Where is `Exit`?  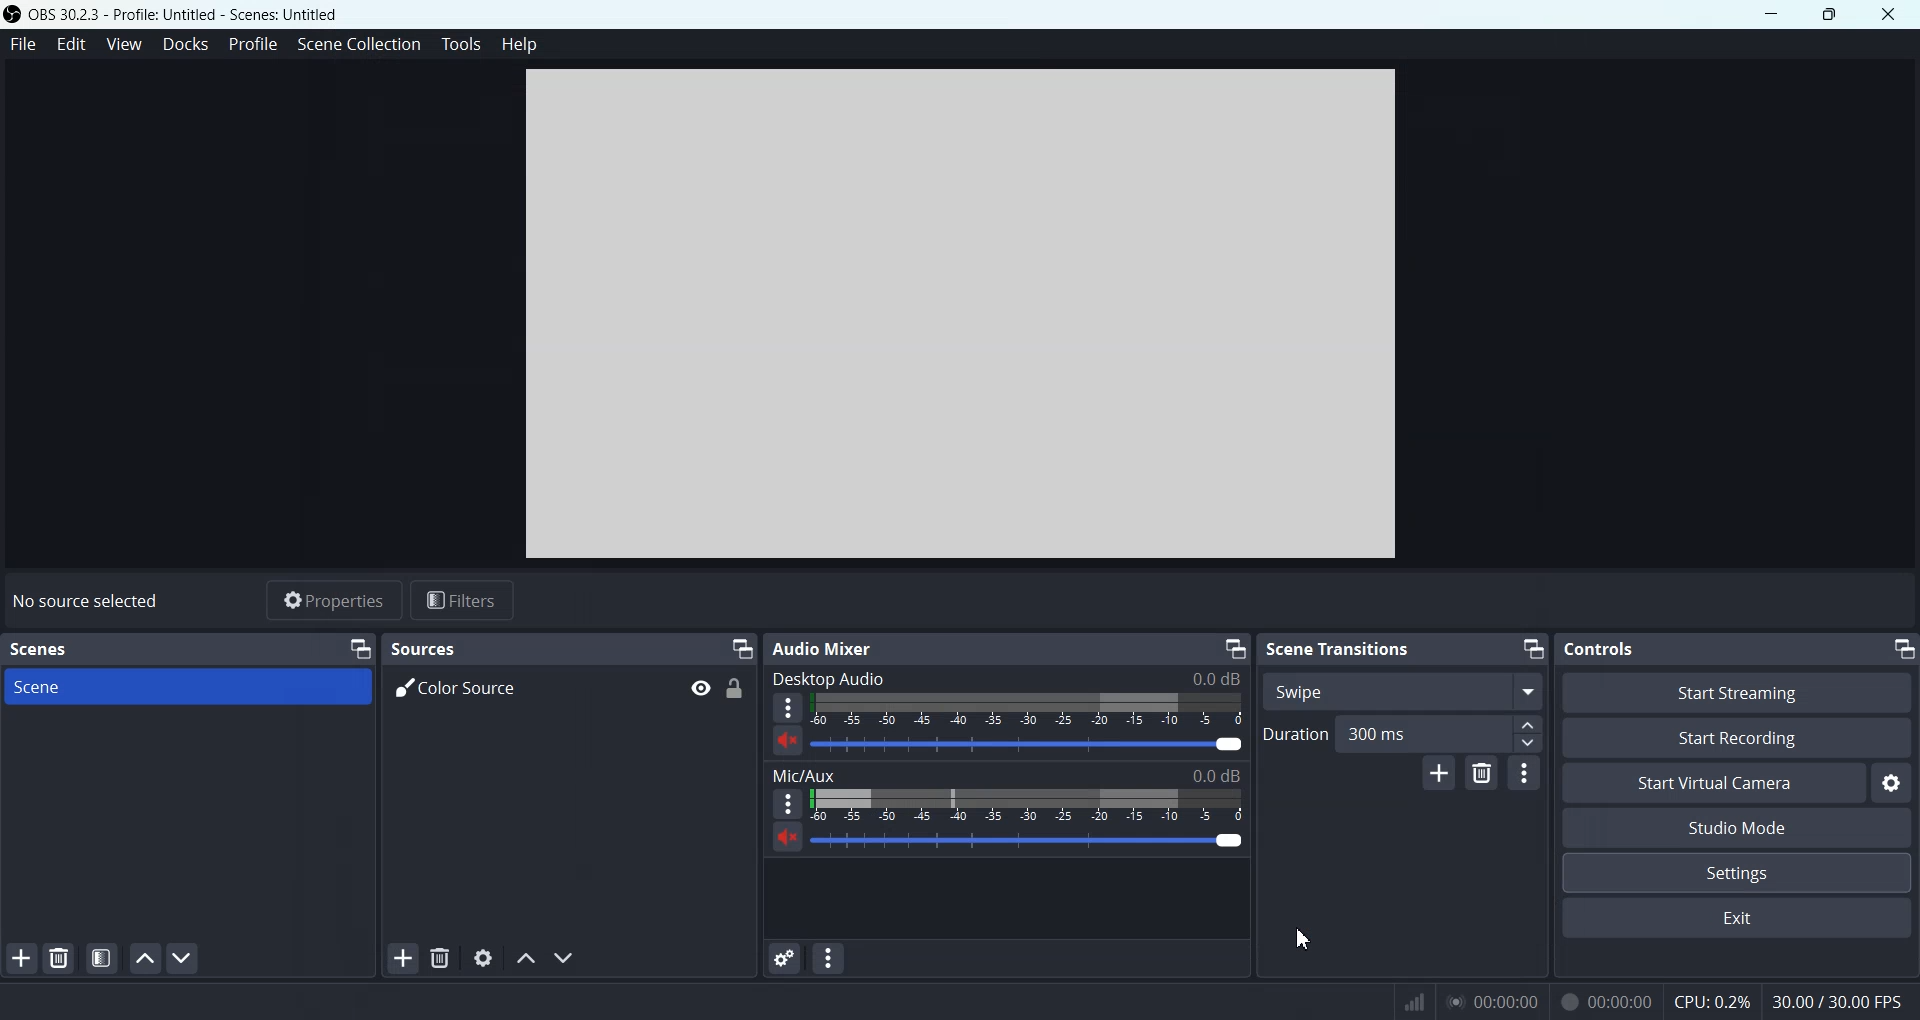 Exit is located at coordinates (1737, 919).